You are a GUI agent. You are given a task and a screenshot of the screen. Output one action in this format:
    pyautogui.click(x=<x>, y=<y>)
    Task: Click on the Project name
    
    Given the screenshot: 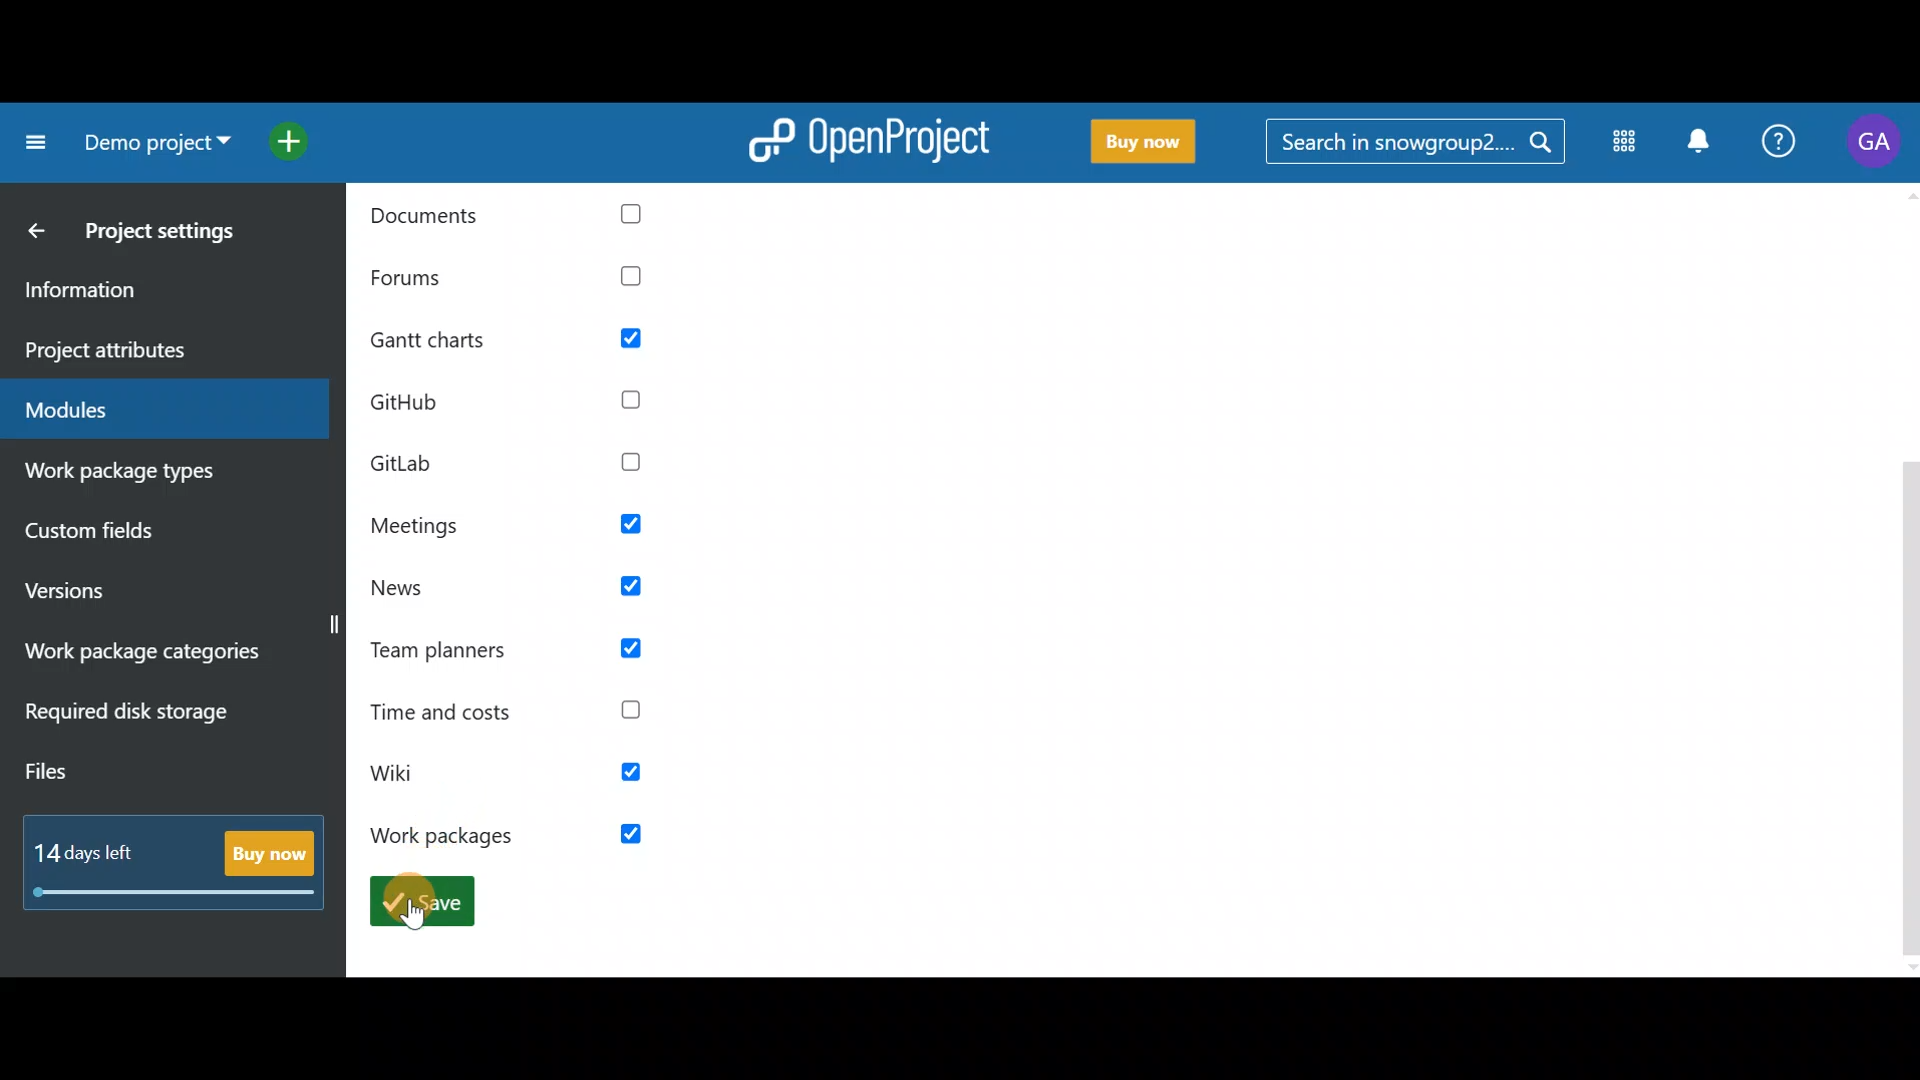 What is the action you would take?
    pyautogui.click(x=152, y=142)
    